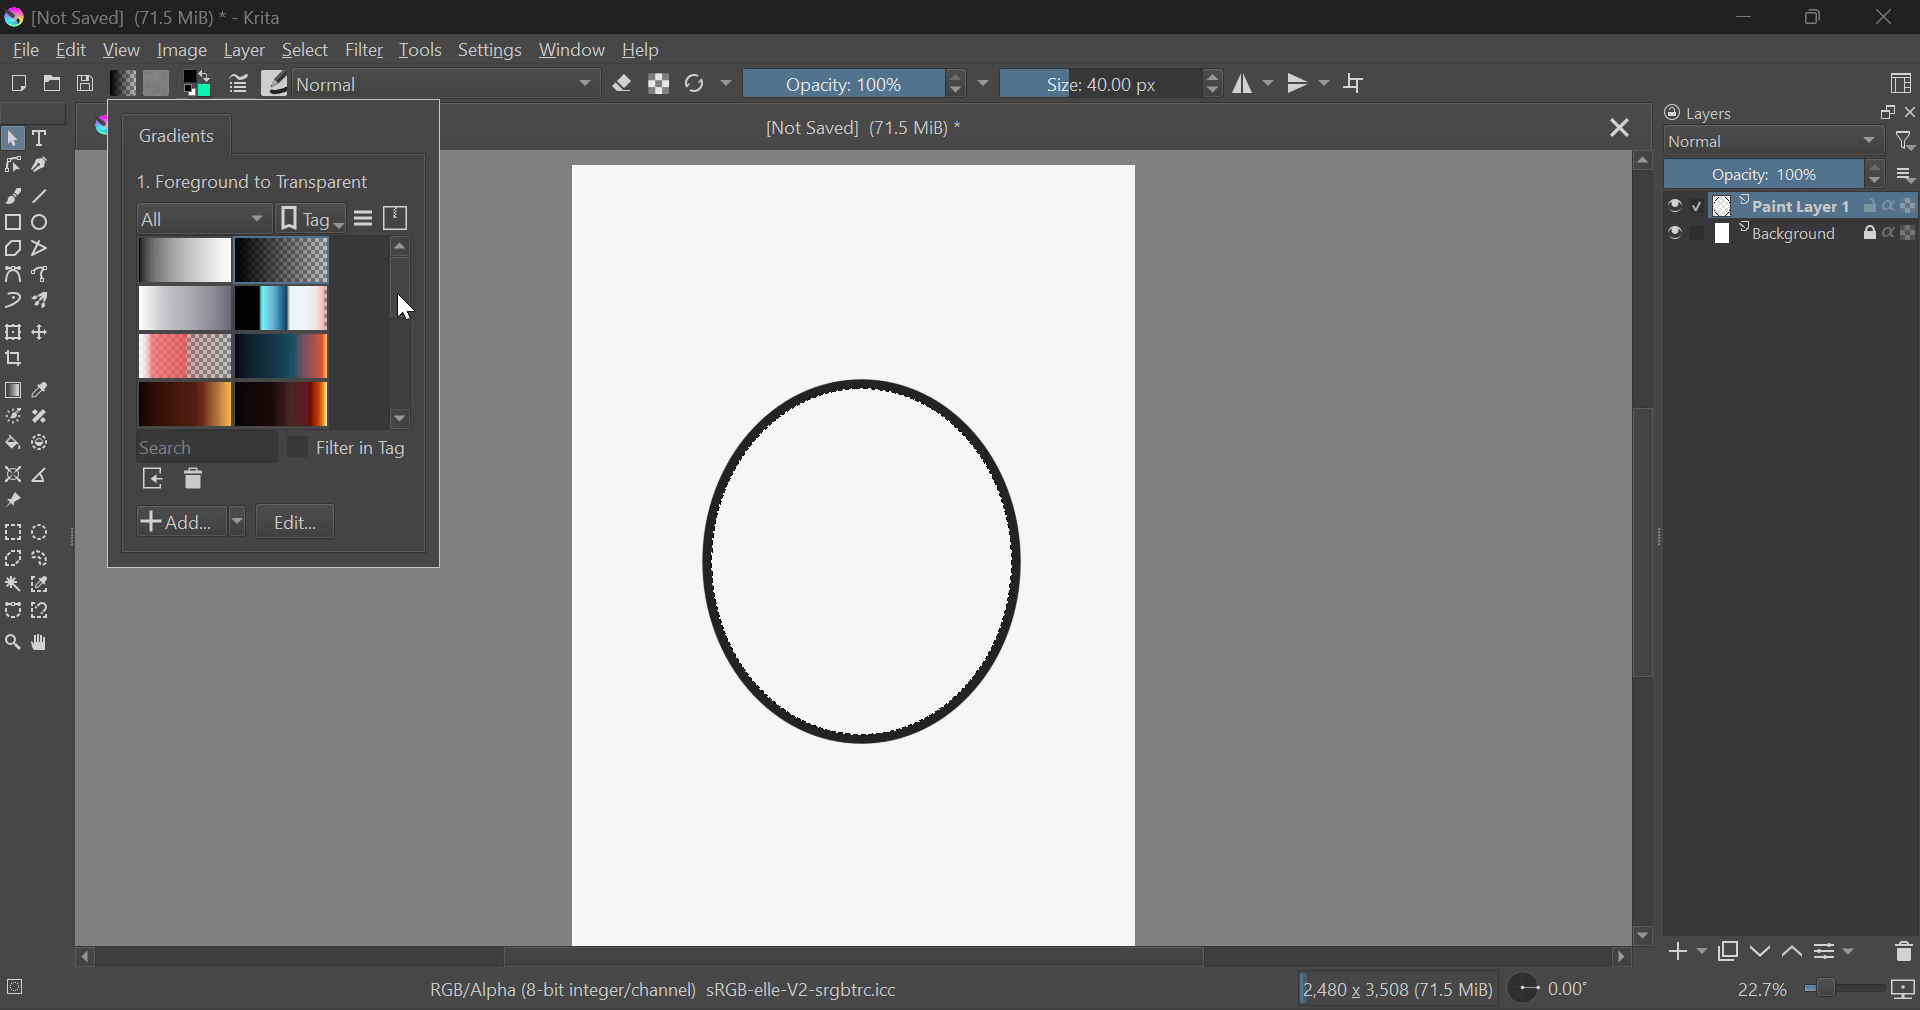 Image resolution: width=1920 pixels, height=1010 pixels. I want to click on Tools, so click(421, 49).